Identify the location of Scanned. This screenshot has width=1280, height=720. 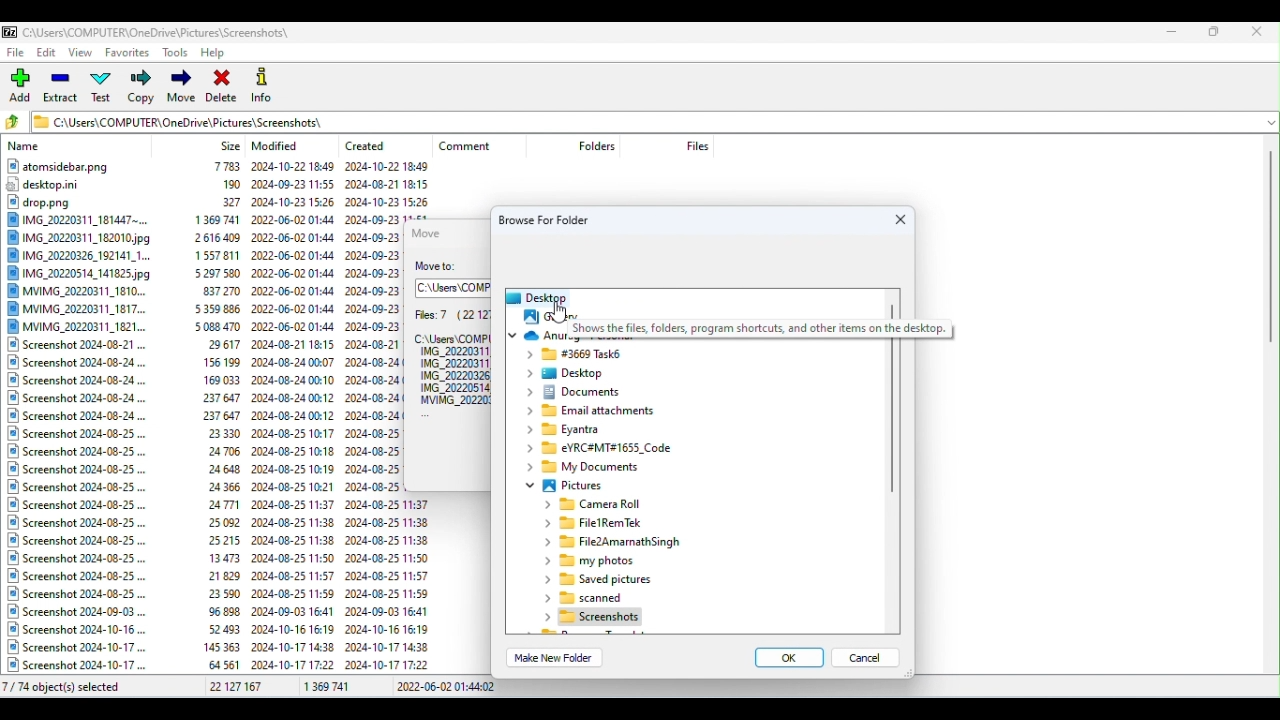
(587, 598).